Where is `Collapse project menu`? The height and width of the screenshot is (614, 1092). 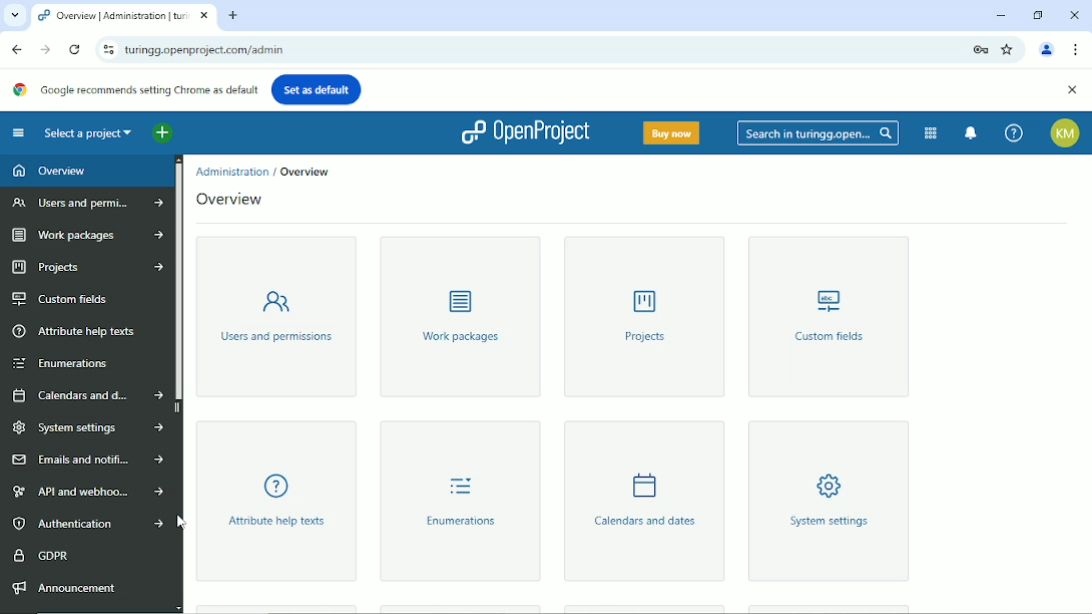
Collapse project menu is located at coordinates (18, 133).